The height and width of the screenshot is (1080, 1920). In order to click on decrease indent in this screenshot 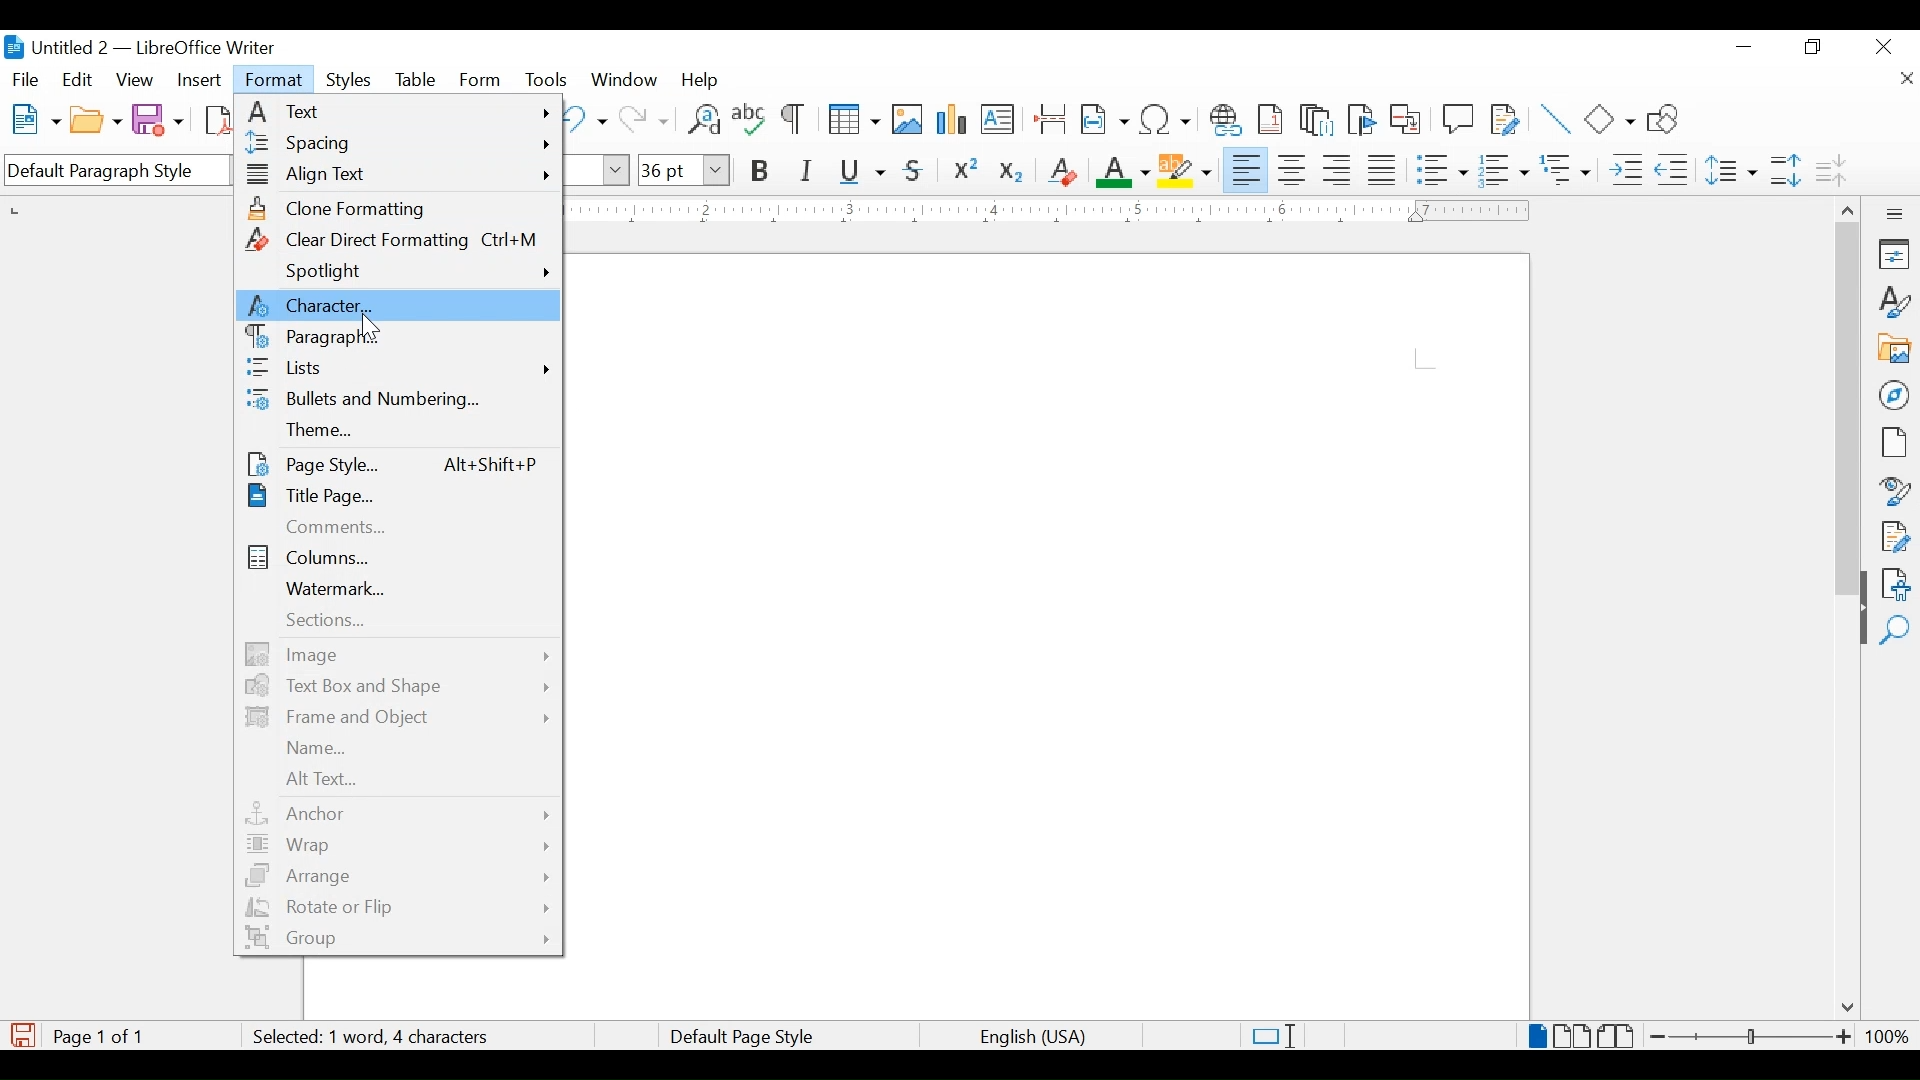, I will do `click(1674, 169)`.